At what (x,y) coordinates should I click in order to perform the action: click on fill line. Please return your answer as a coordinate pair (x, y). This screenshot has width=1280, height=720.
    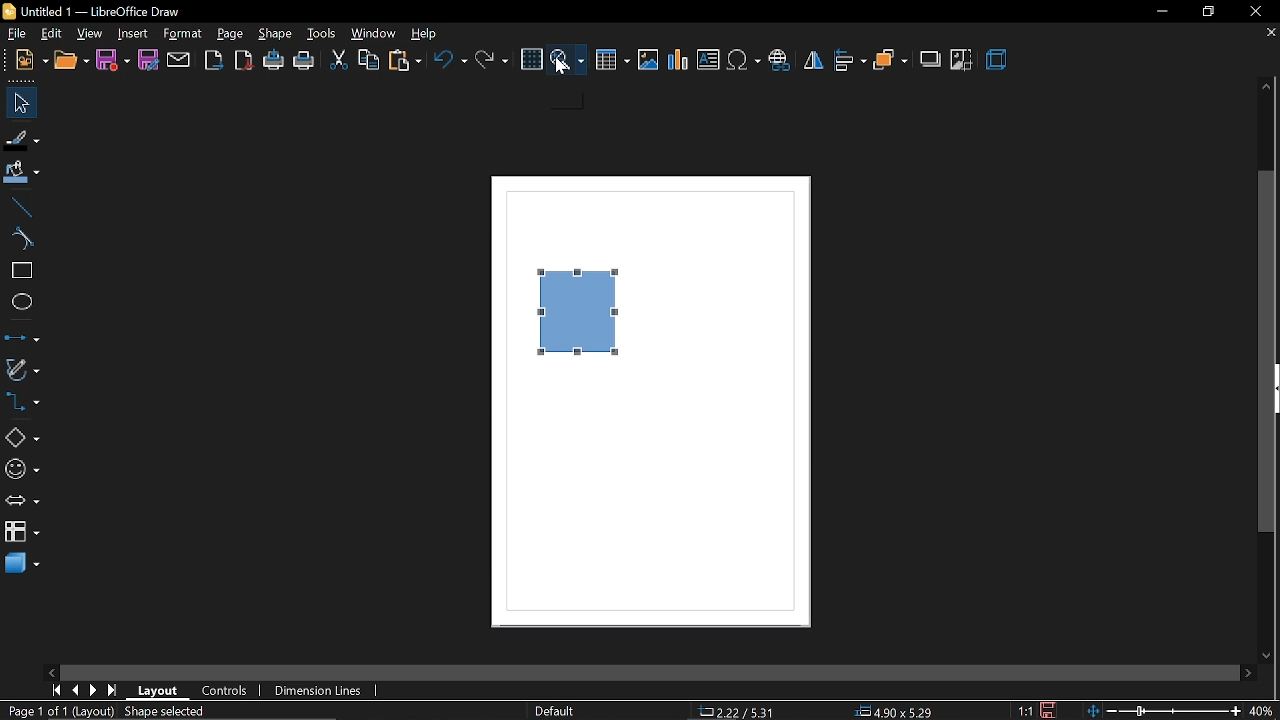
    Looking at the image, I should click on (22, 140).